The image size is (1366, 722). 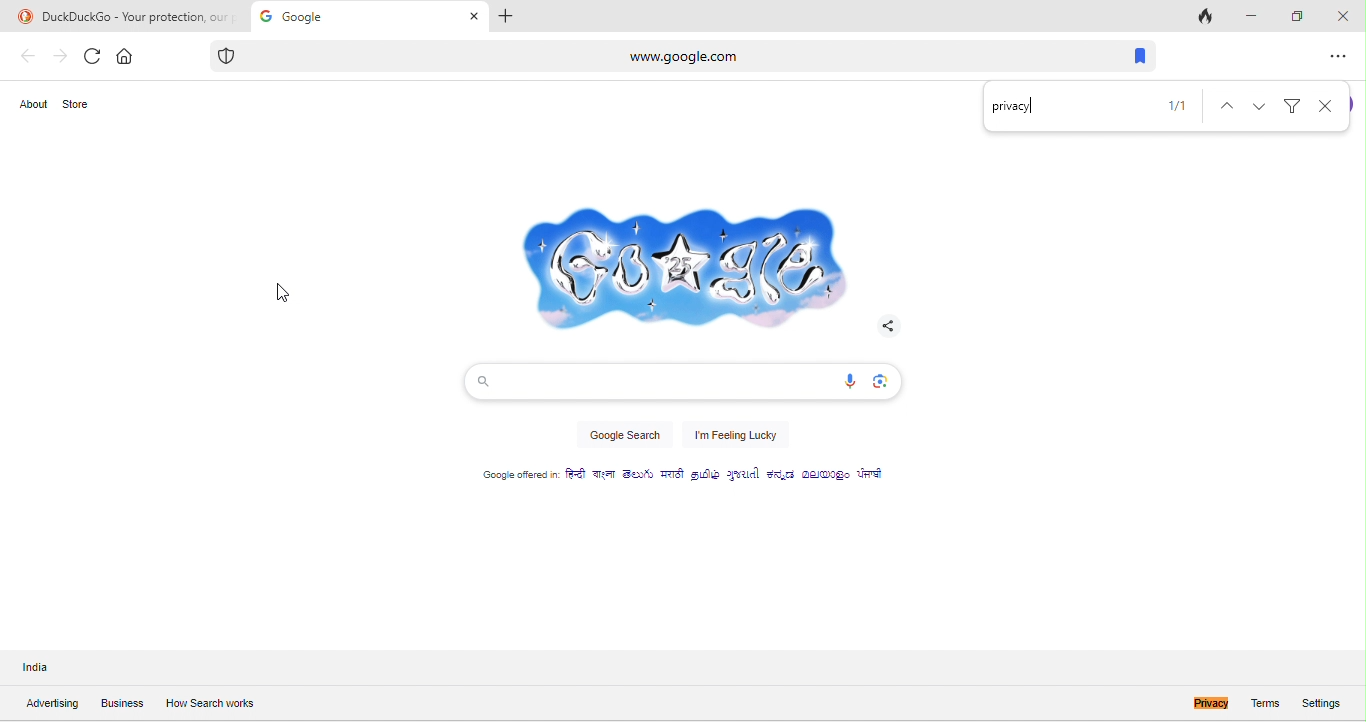 I want to click on Share, so click(x=886, y=325).